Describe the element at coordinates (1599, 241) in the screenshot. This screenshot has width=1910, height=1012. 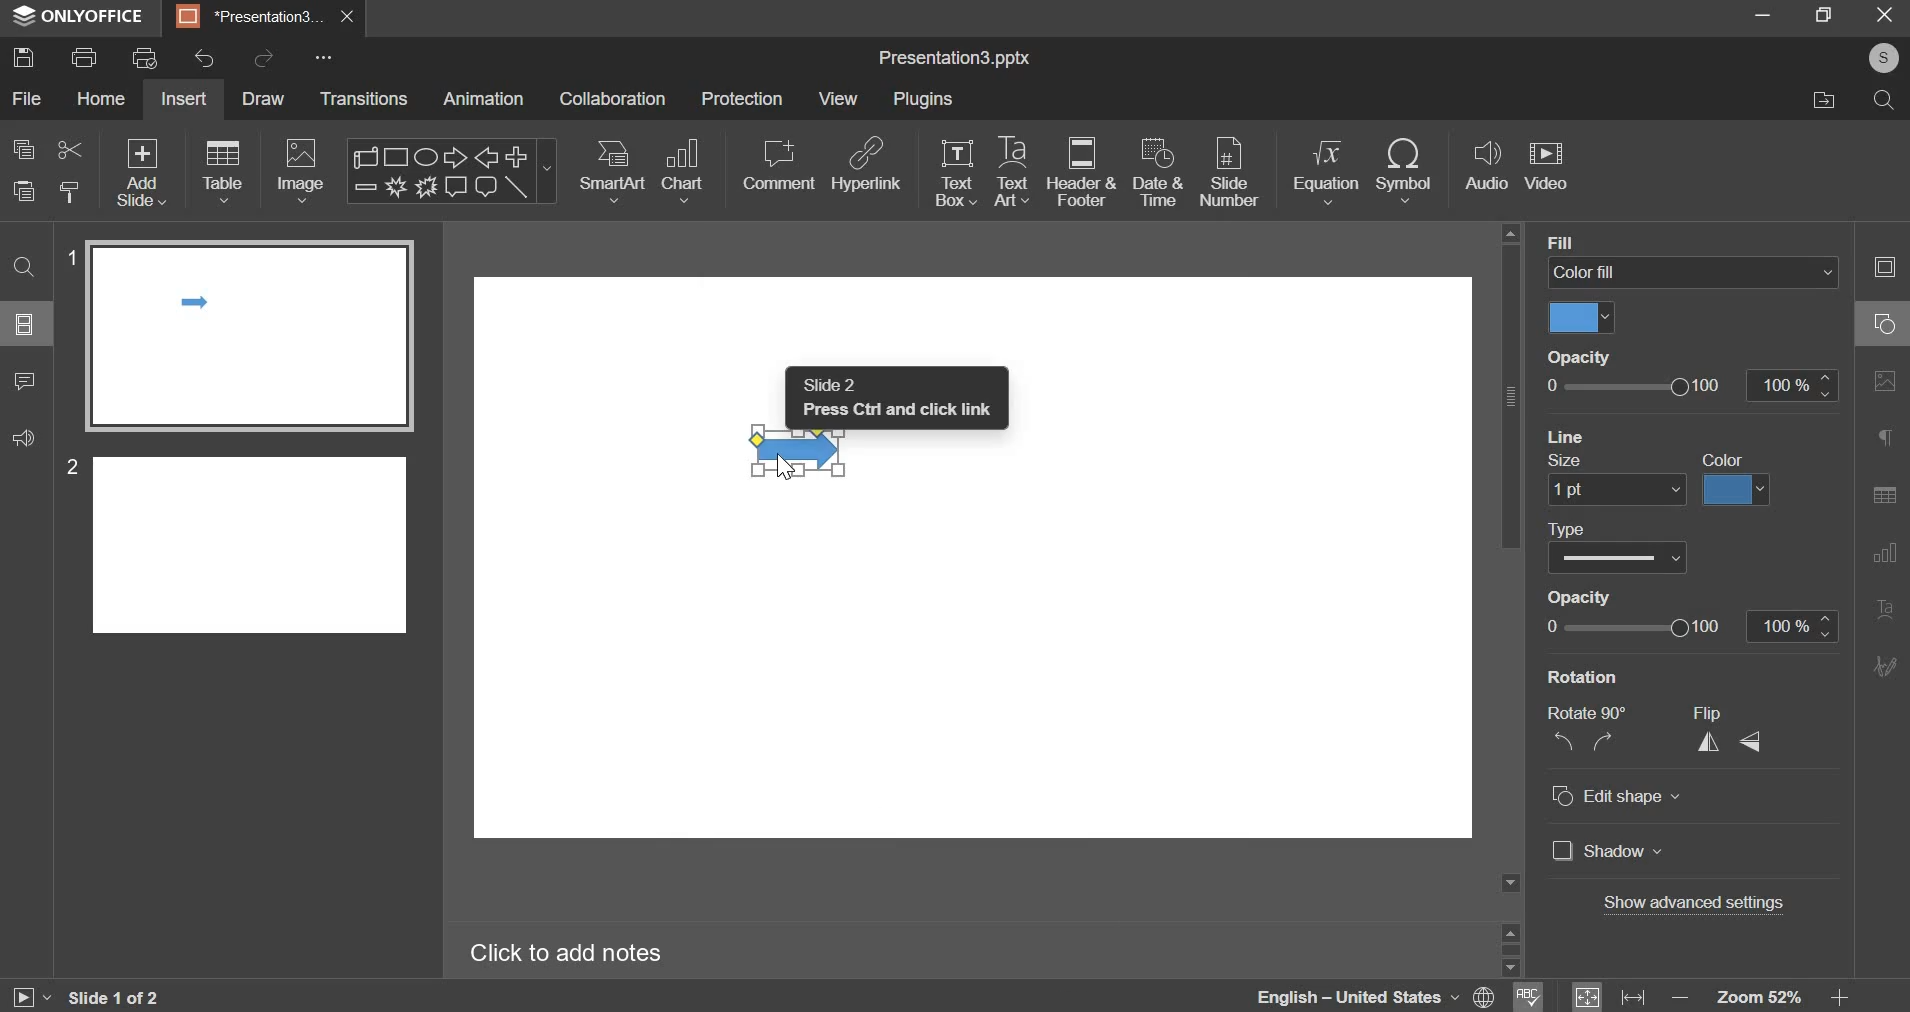
I see `background` at that location.